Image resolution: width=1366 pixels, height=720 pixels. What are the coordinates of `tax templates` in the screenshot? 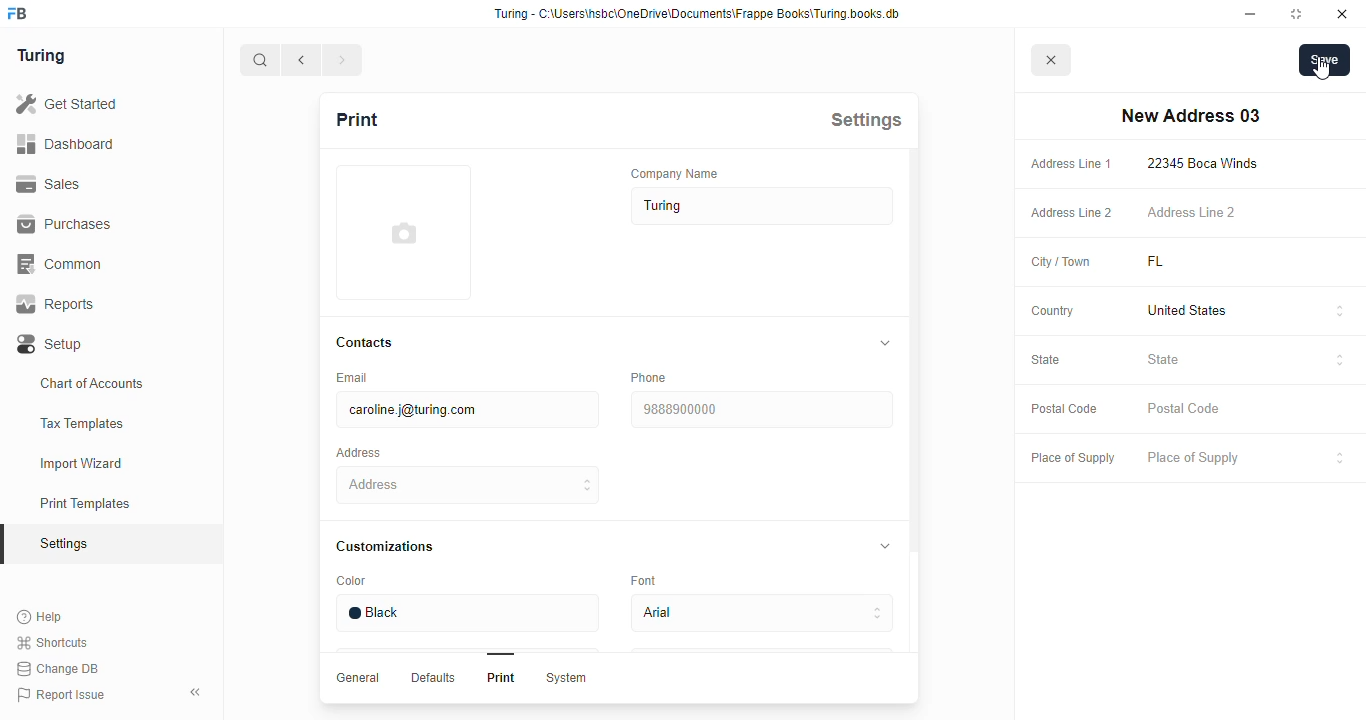 It's located at (81, 423).